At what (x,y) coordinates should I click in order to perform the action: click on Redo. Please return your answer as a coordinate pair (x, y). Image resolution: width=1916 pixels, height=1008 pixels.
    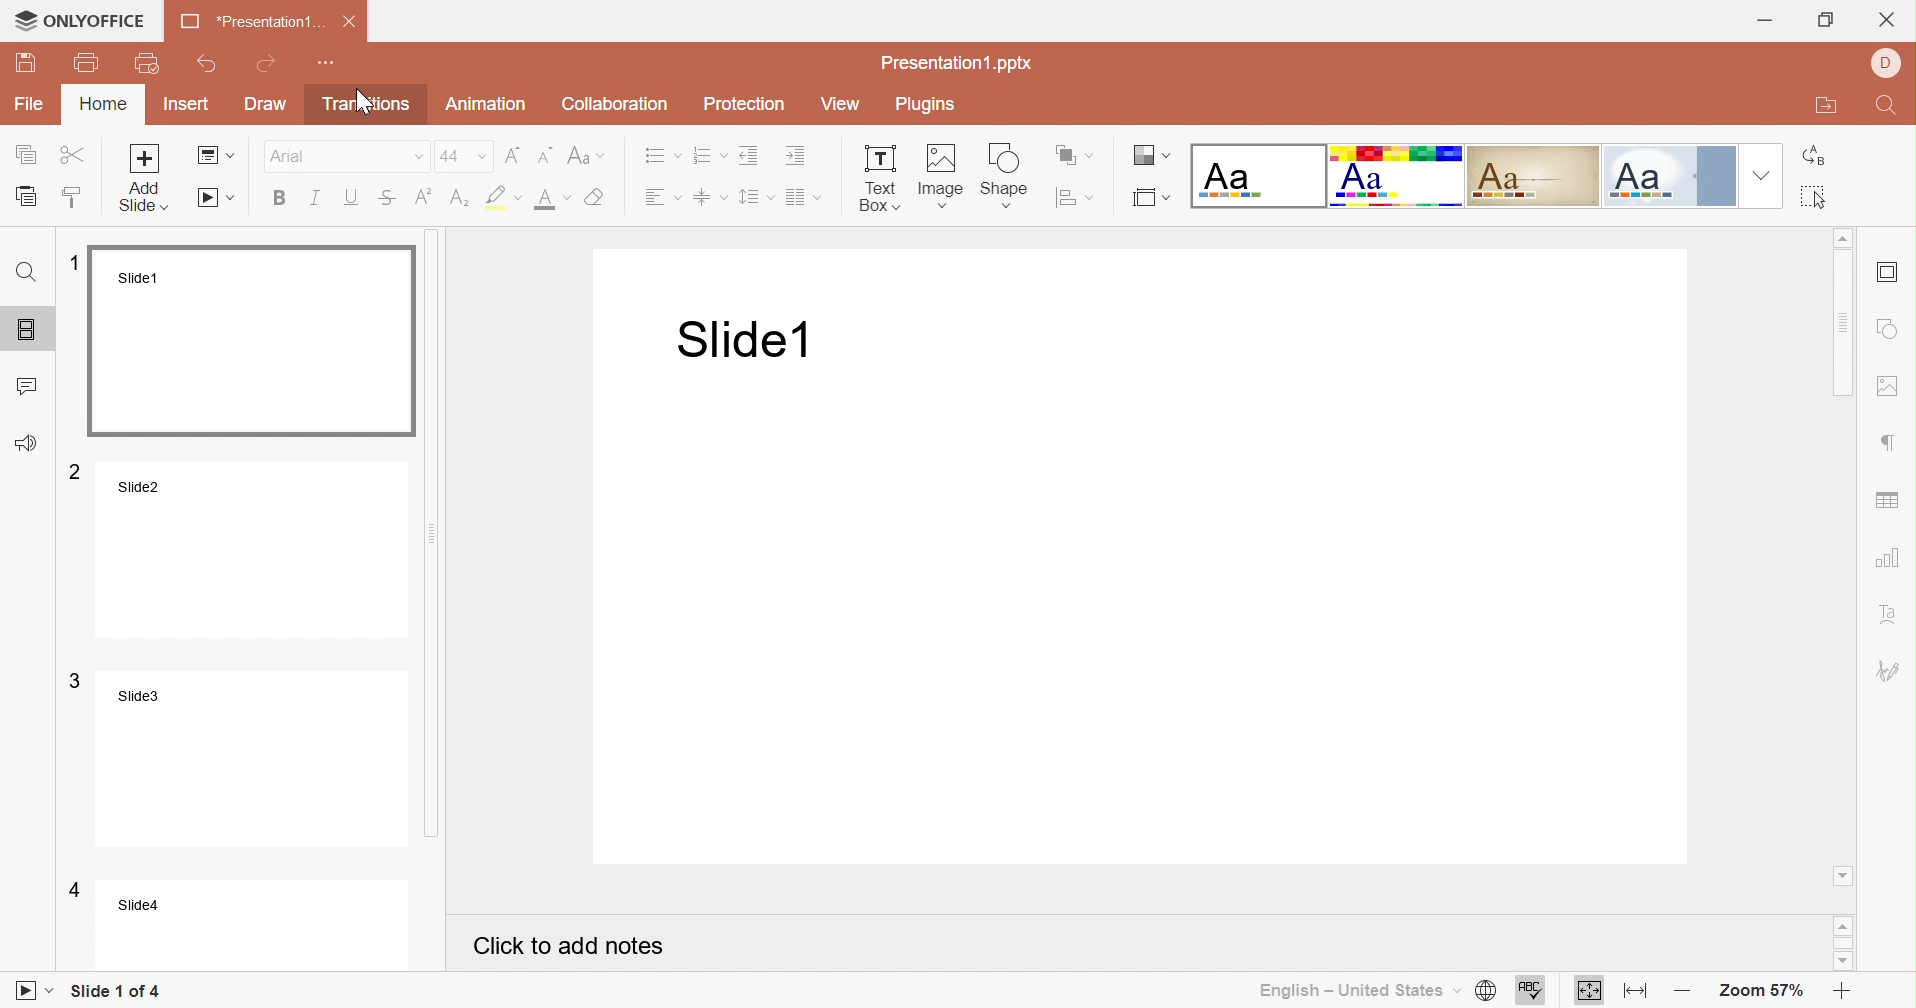
    Looking at the image, I should click on (270, 62).